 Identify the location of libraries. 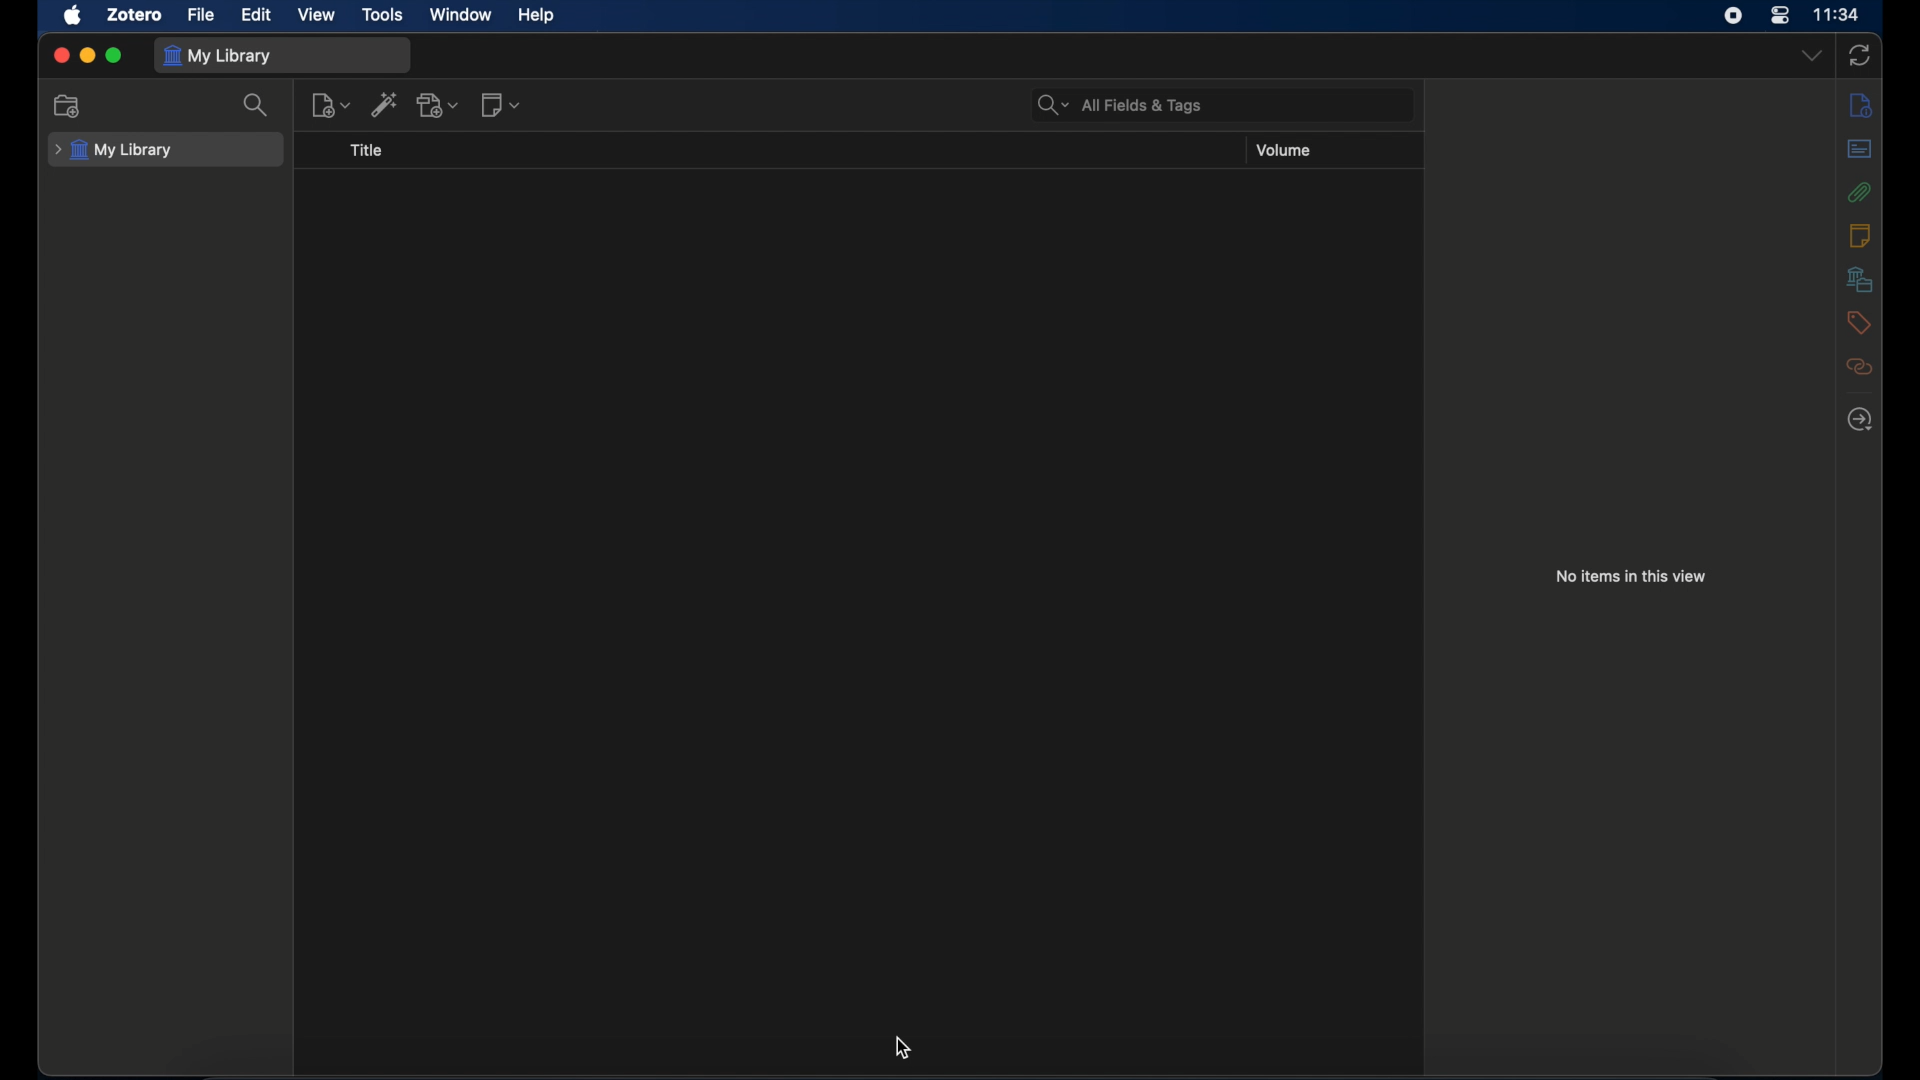
(1859, 279).